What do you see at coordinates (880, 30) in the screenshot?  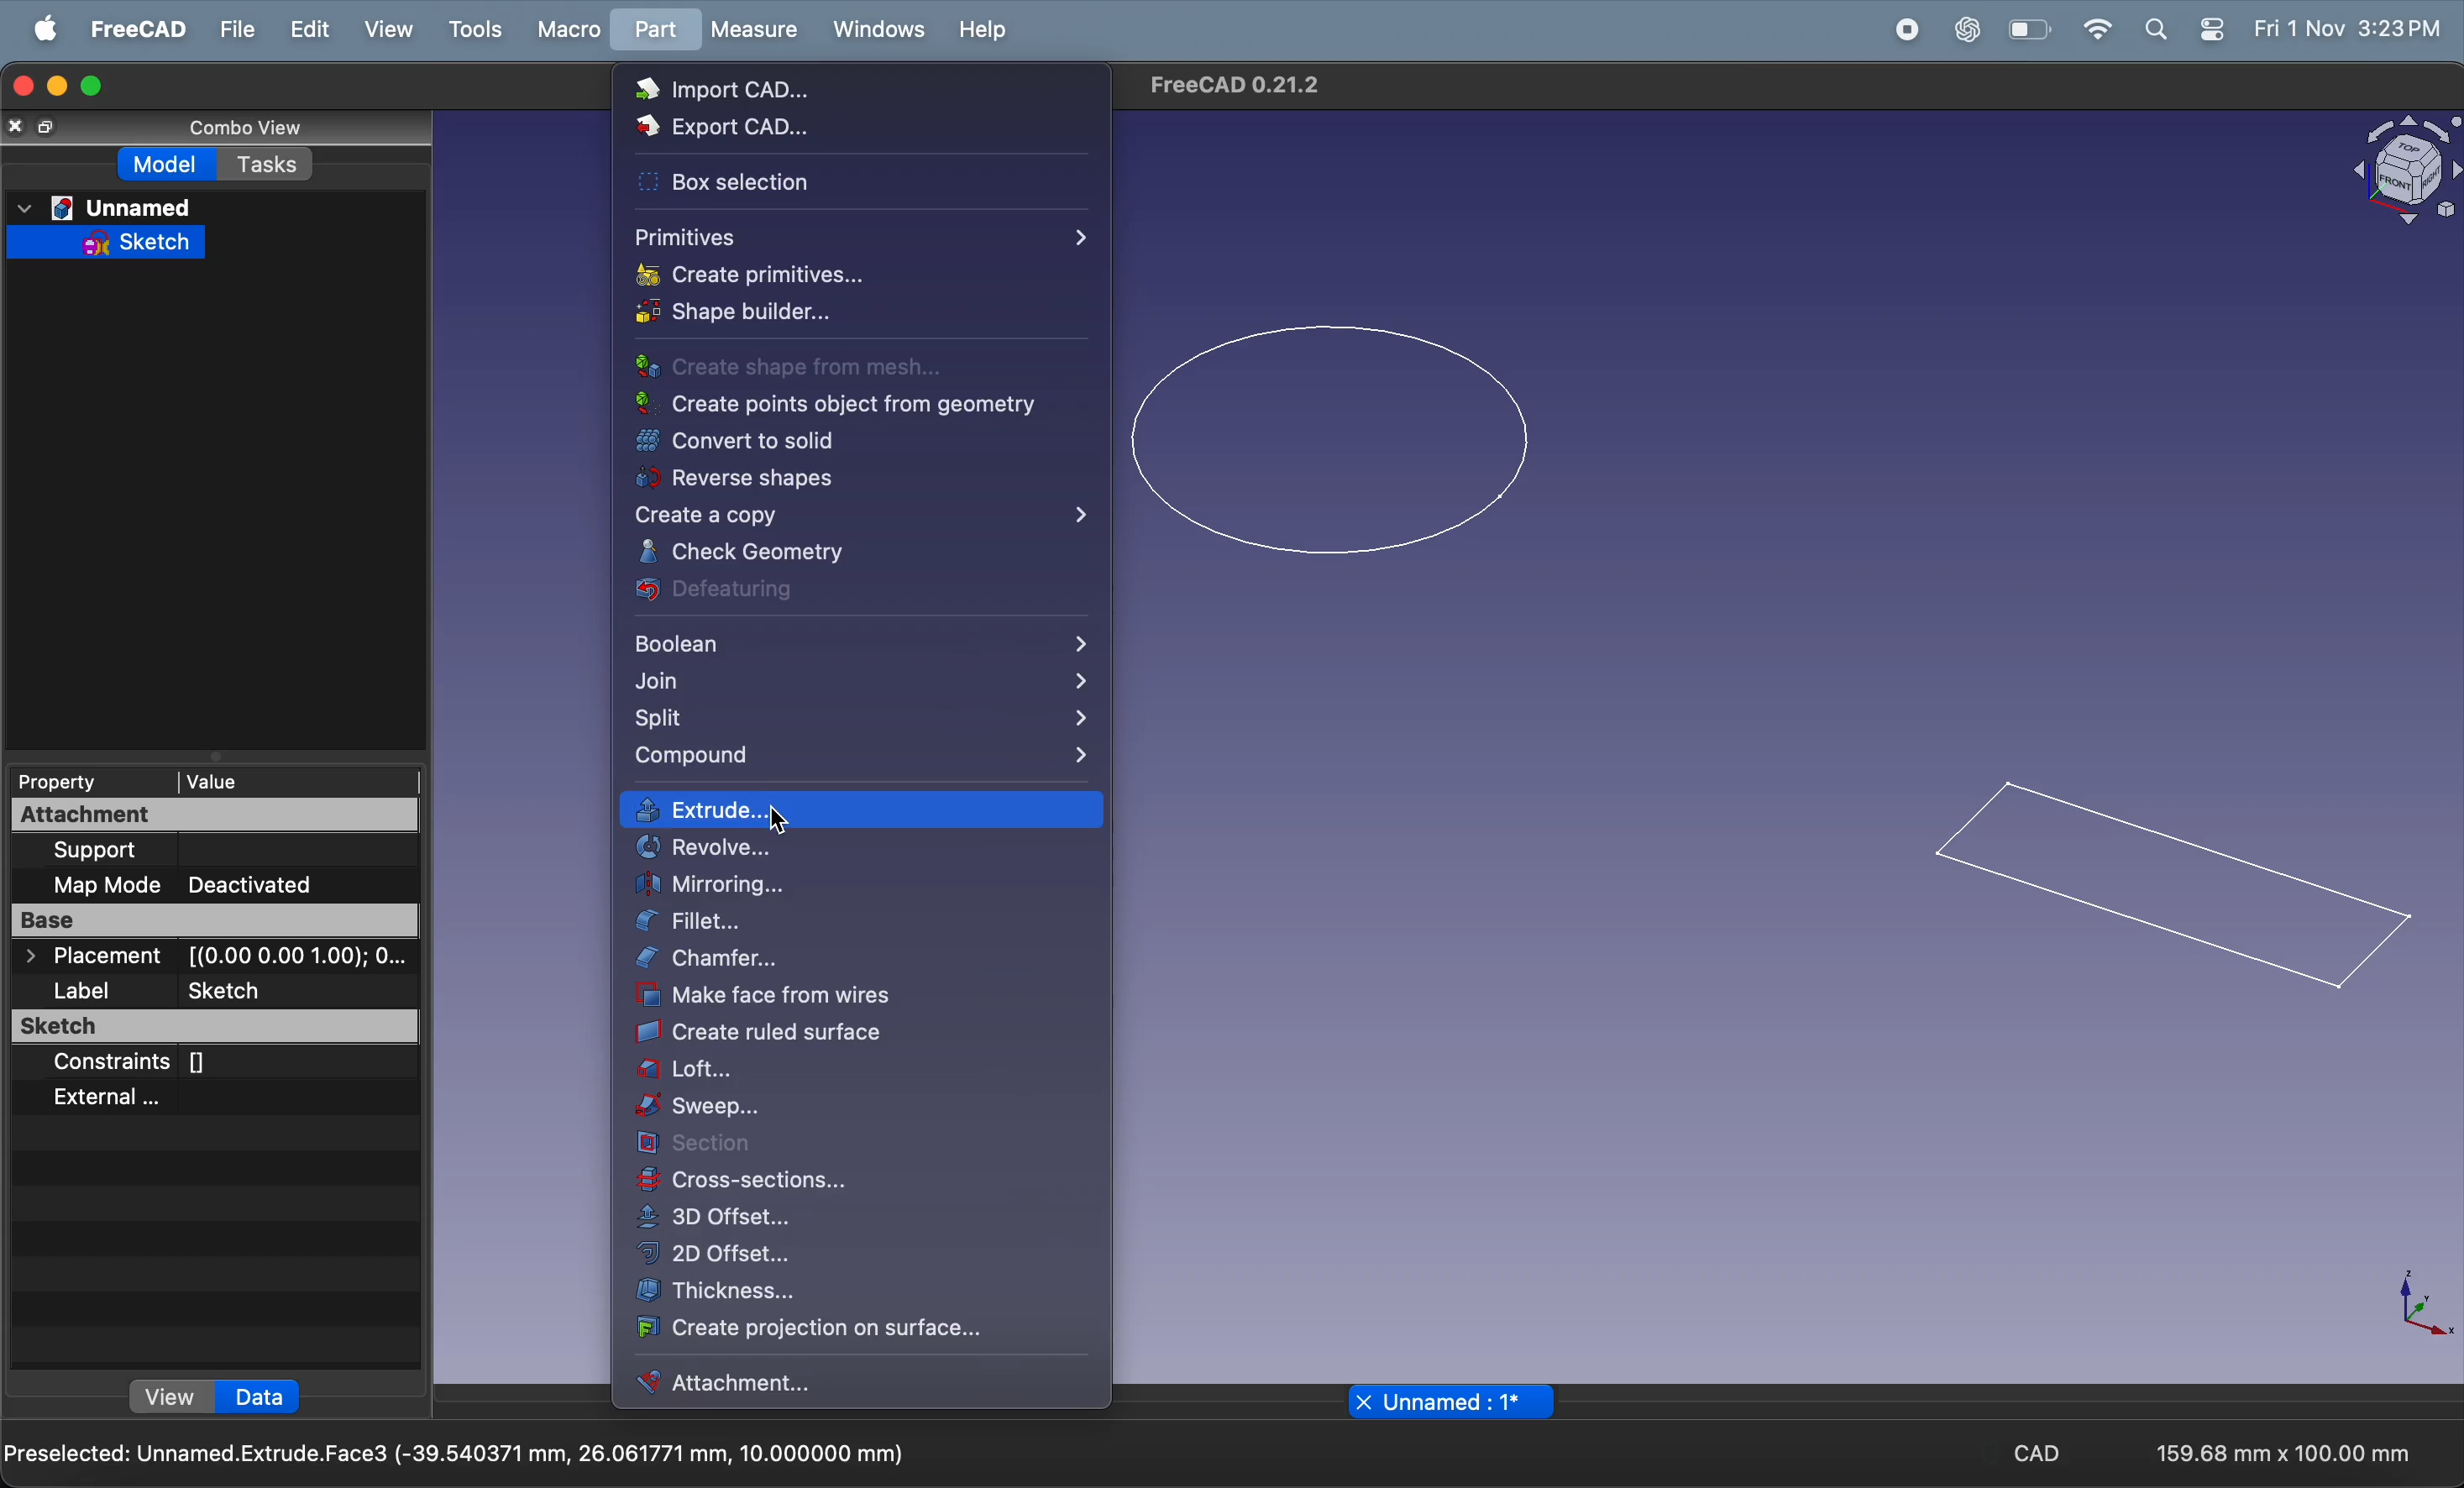 I see `Window` at bounding box center [880, 30].